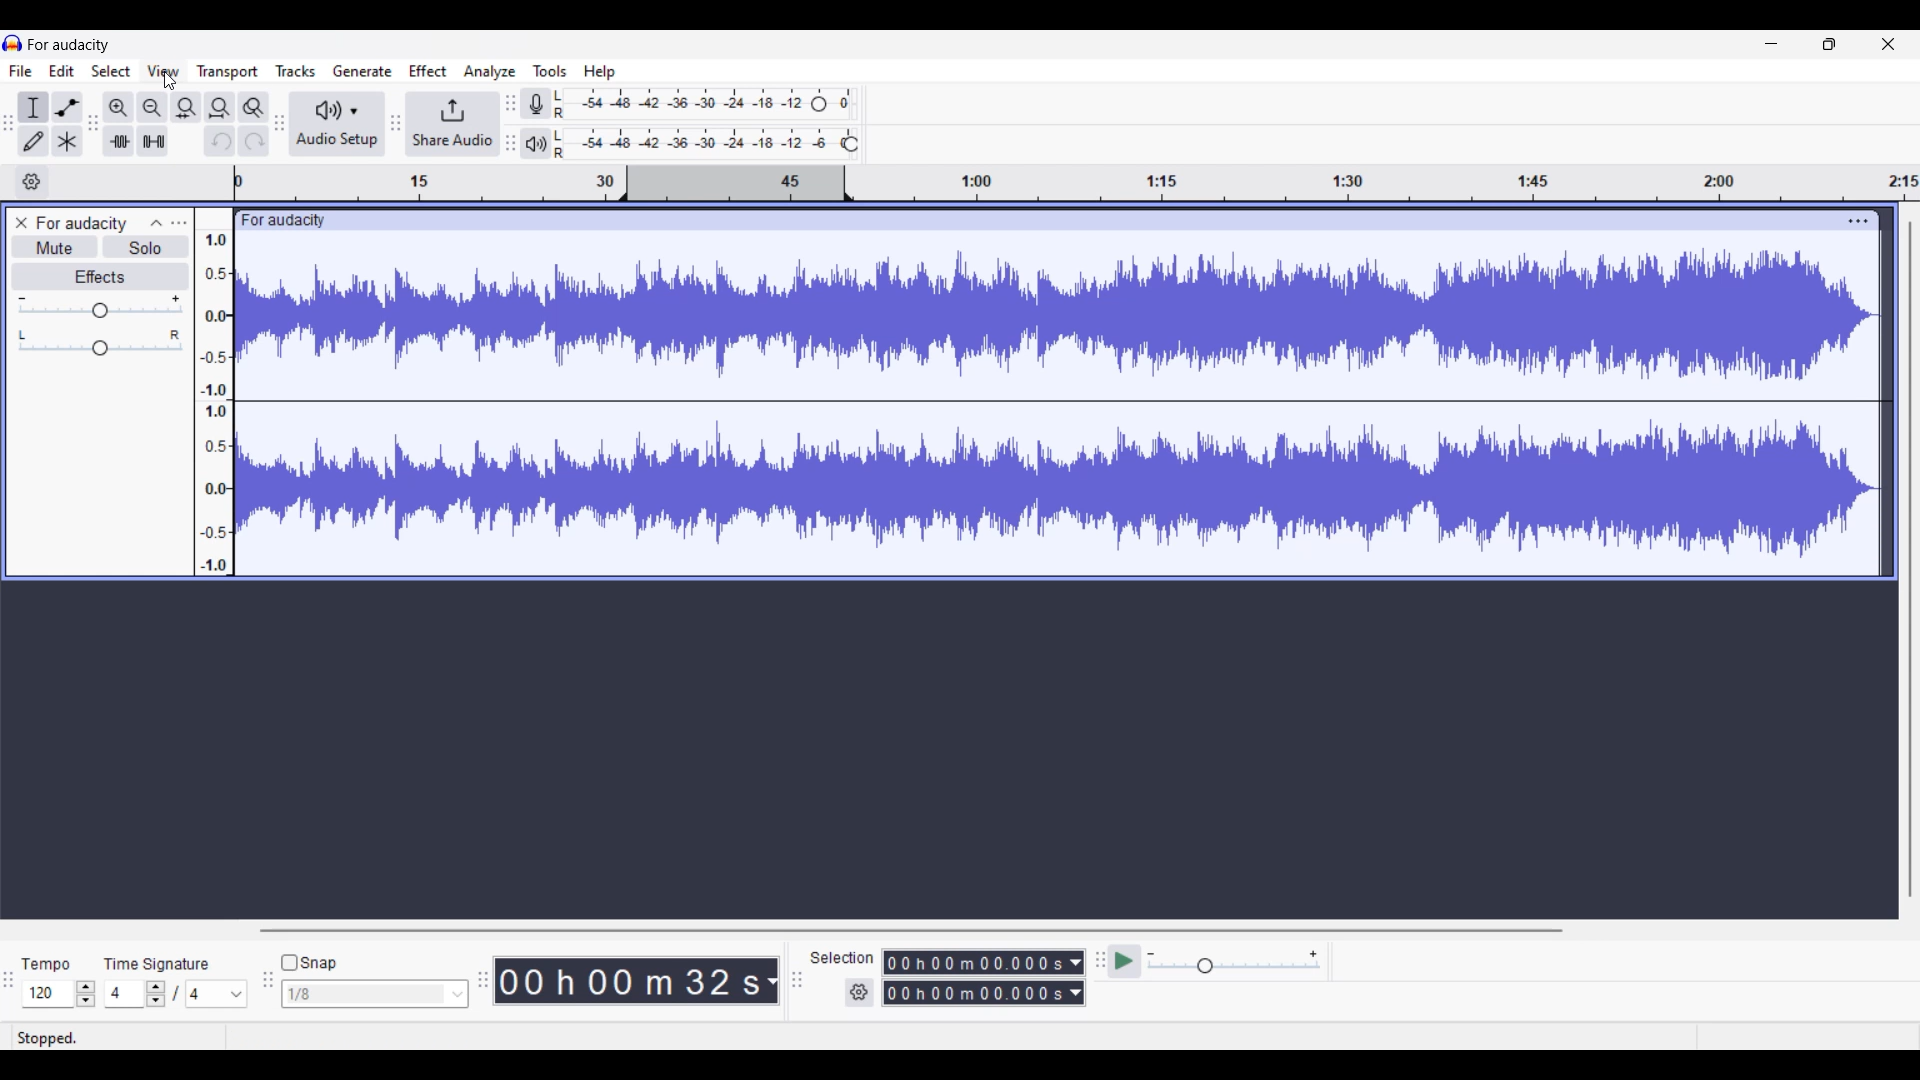 This screenshot has height=1080, width=1920. What do you see at coordinates (859, 992) in the screenshot?
I see `Selection settings` at bounding box center [859, 992].